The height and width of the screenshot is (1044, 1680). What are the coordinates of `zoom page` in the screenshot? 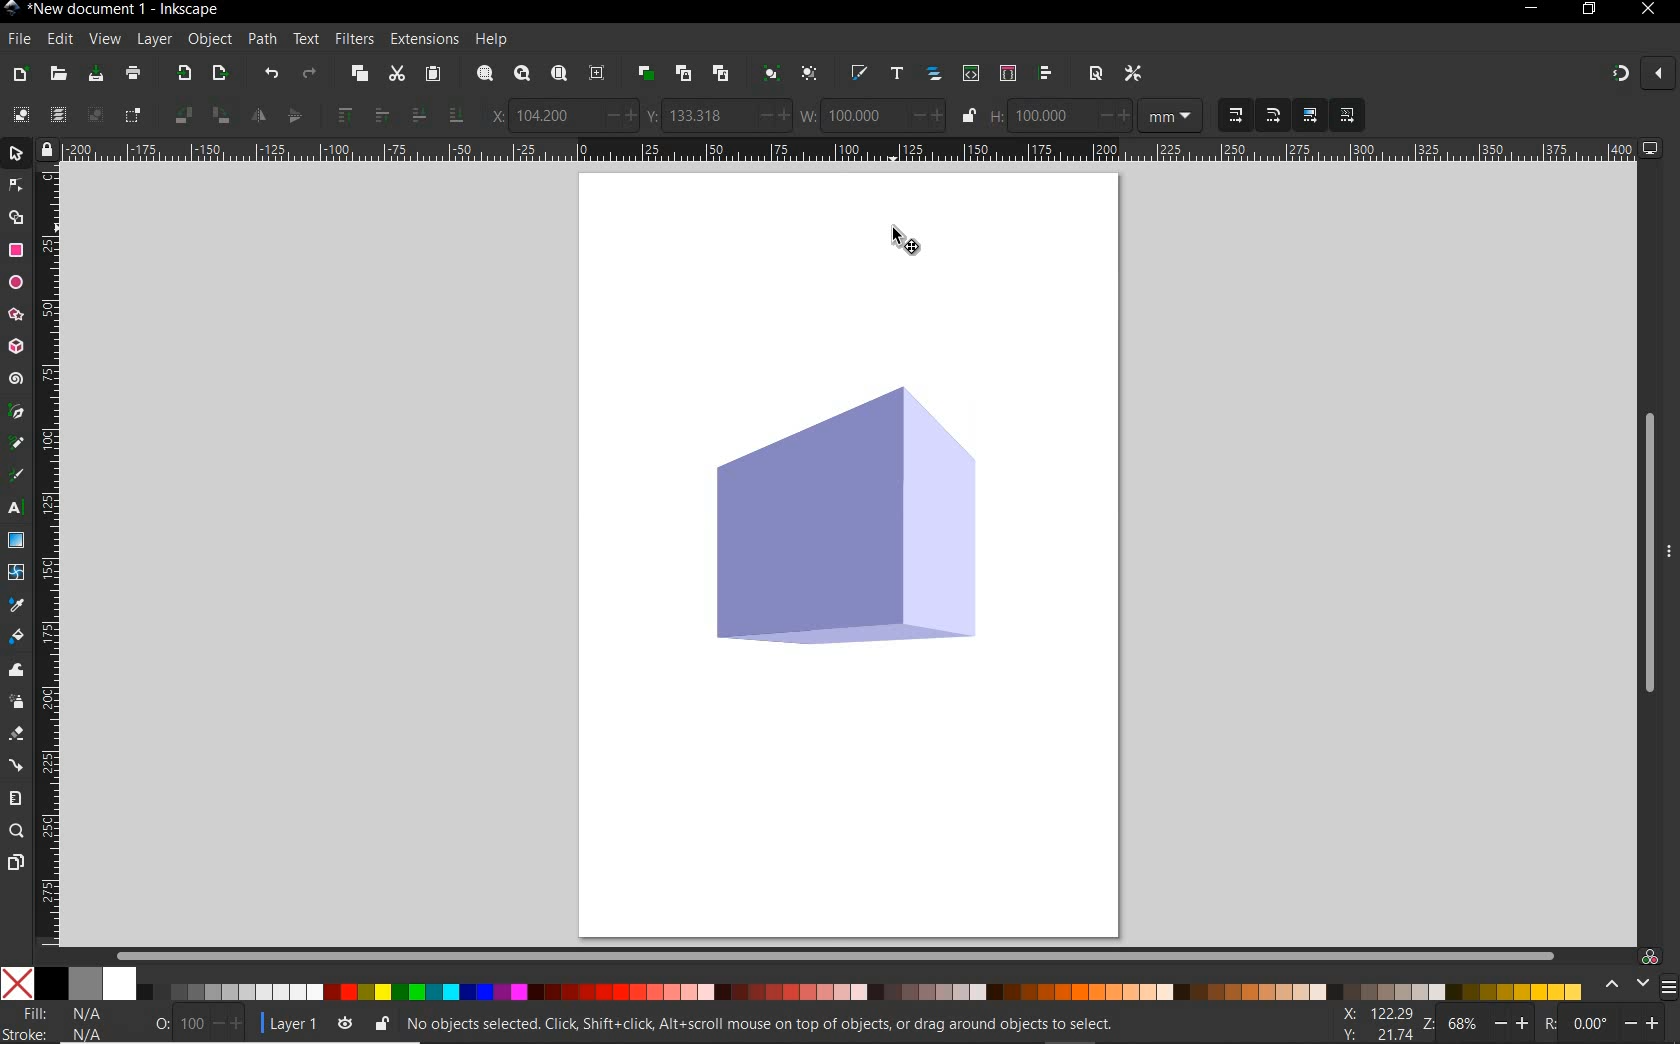 It's located at (558, 72).